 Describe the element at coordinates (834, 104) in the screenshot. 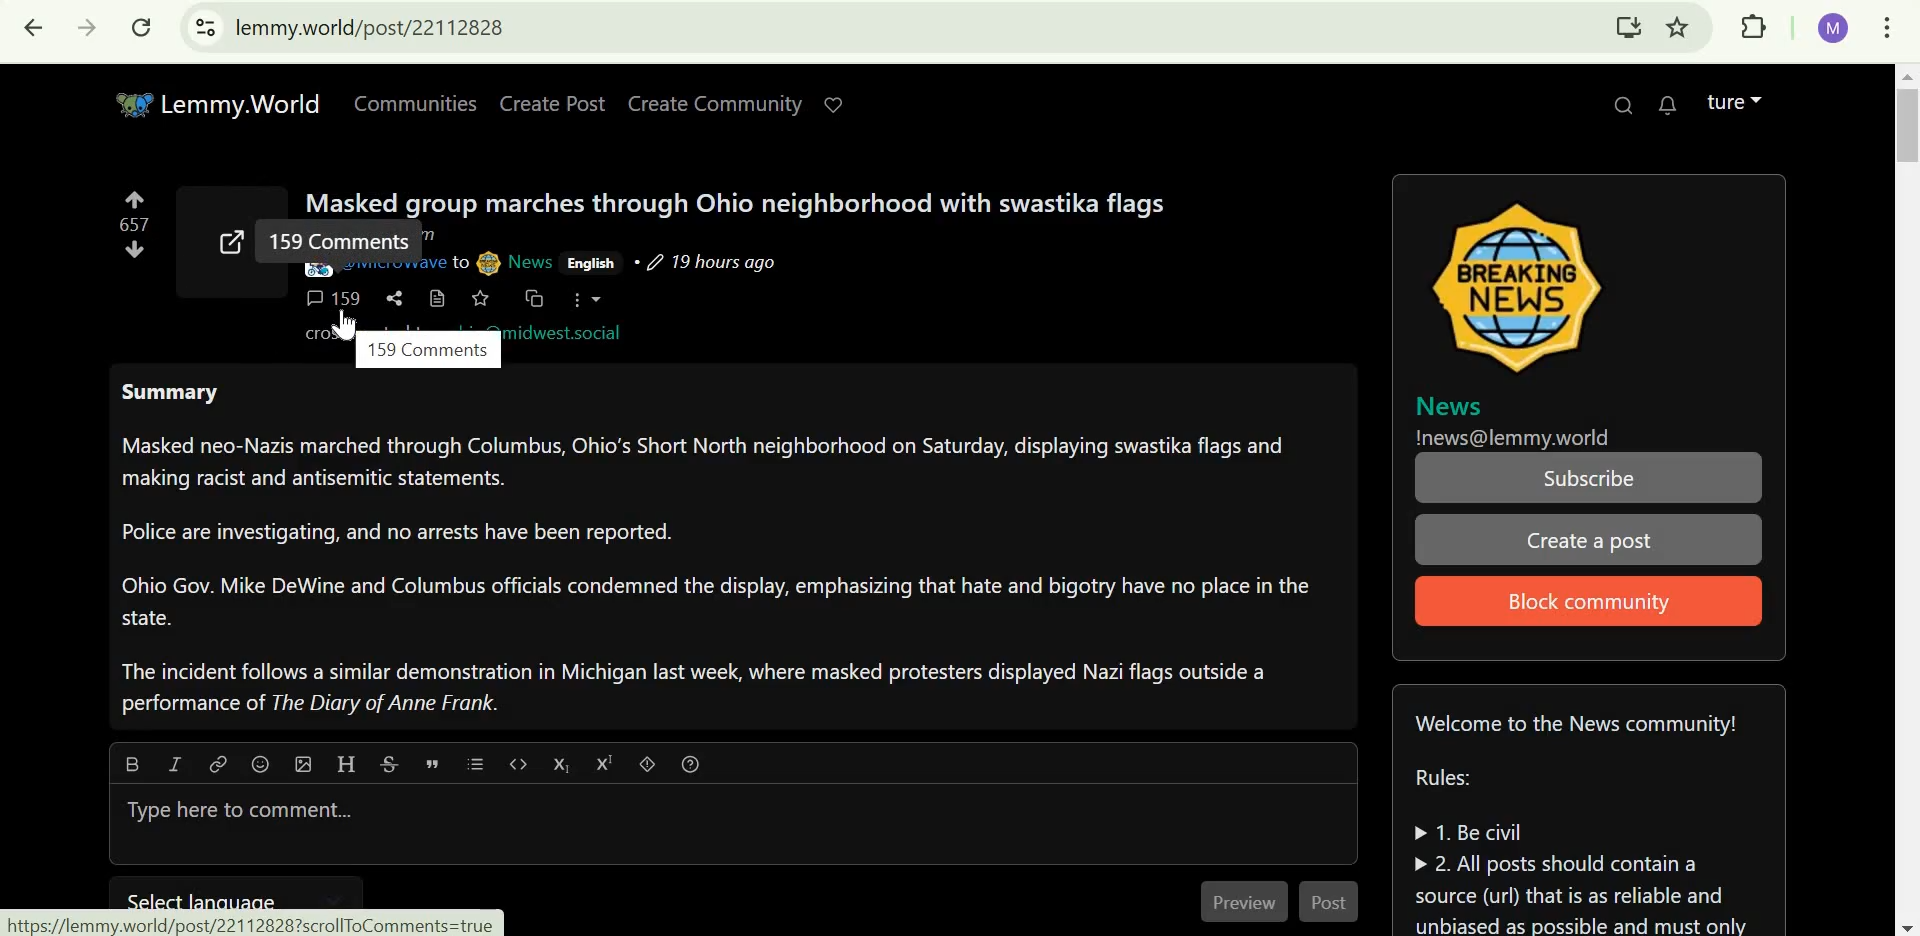

I see `Support lemmy` at that location.